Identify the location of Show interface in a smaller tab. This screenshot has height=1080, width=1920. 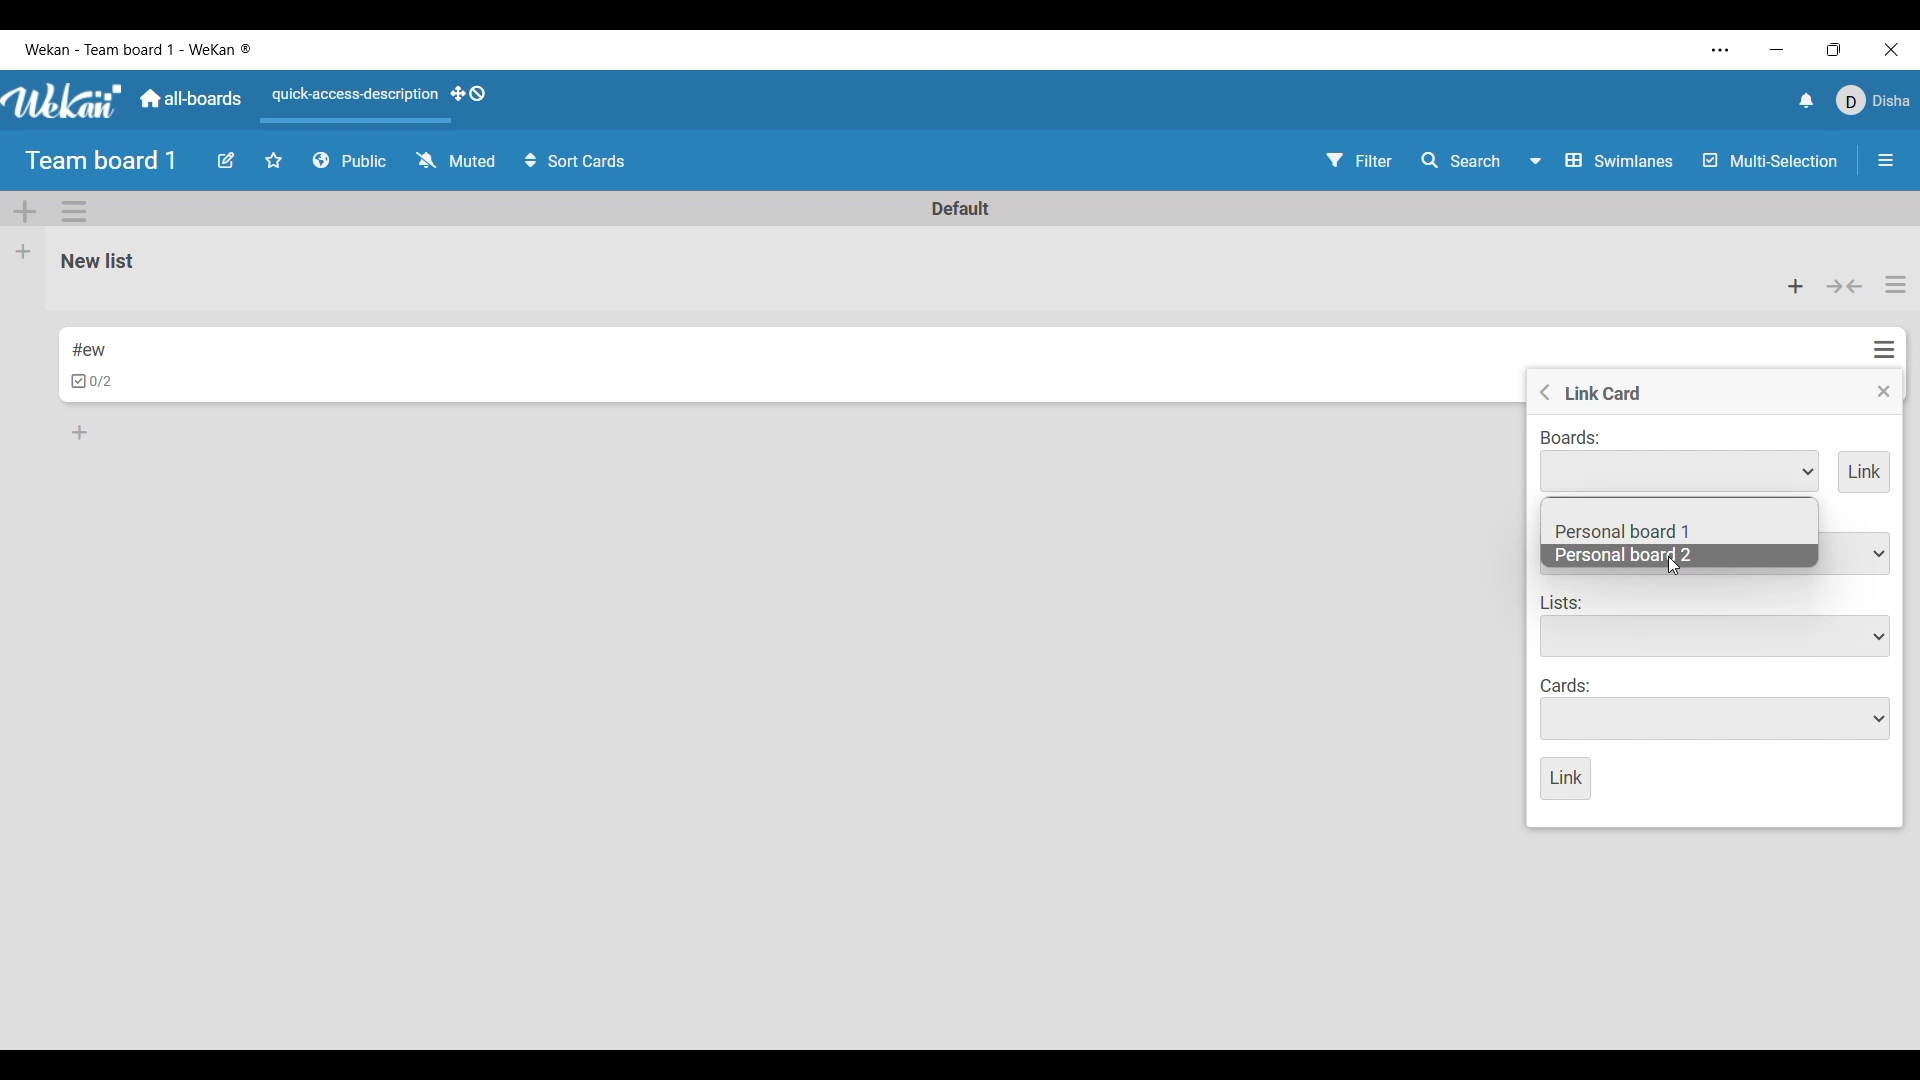
(1834, 50).